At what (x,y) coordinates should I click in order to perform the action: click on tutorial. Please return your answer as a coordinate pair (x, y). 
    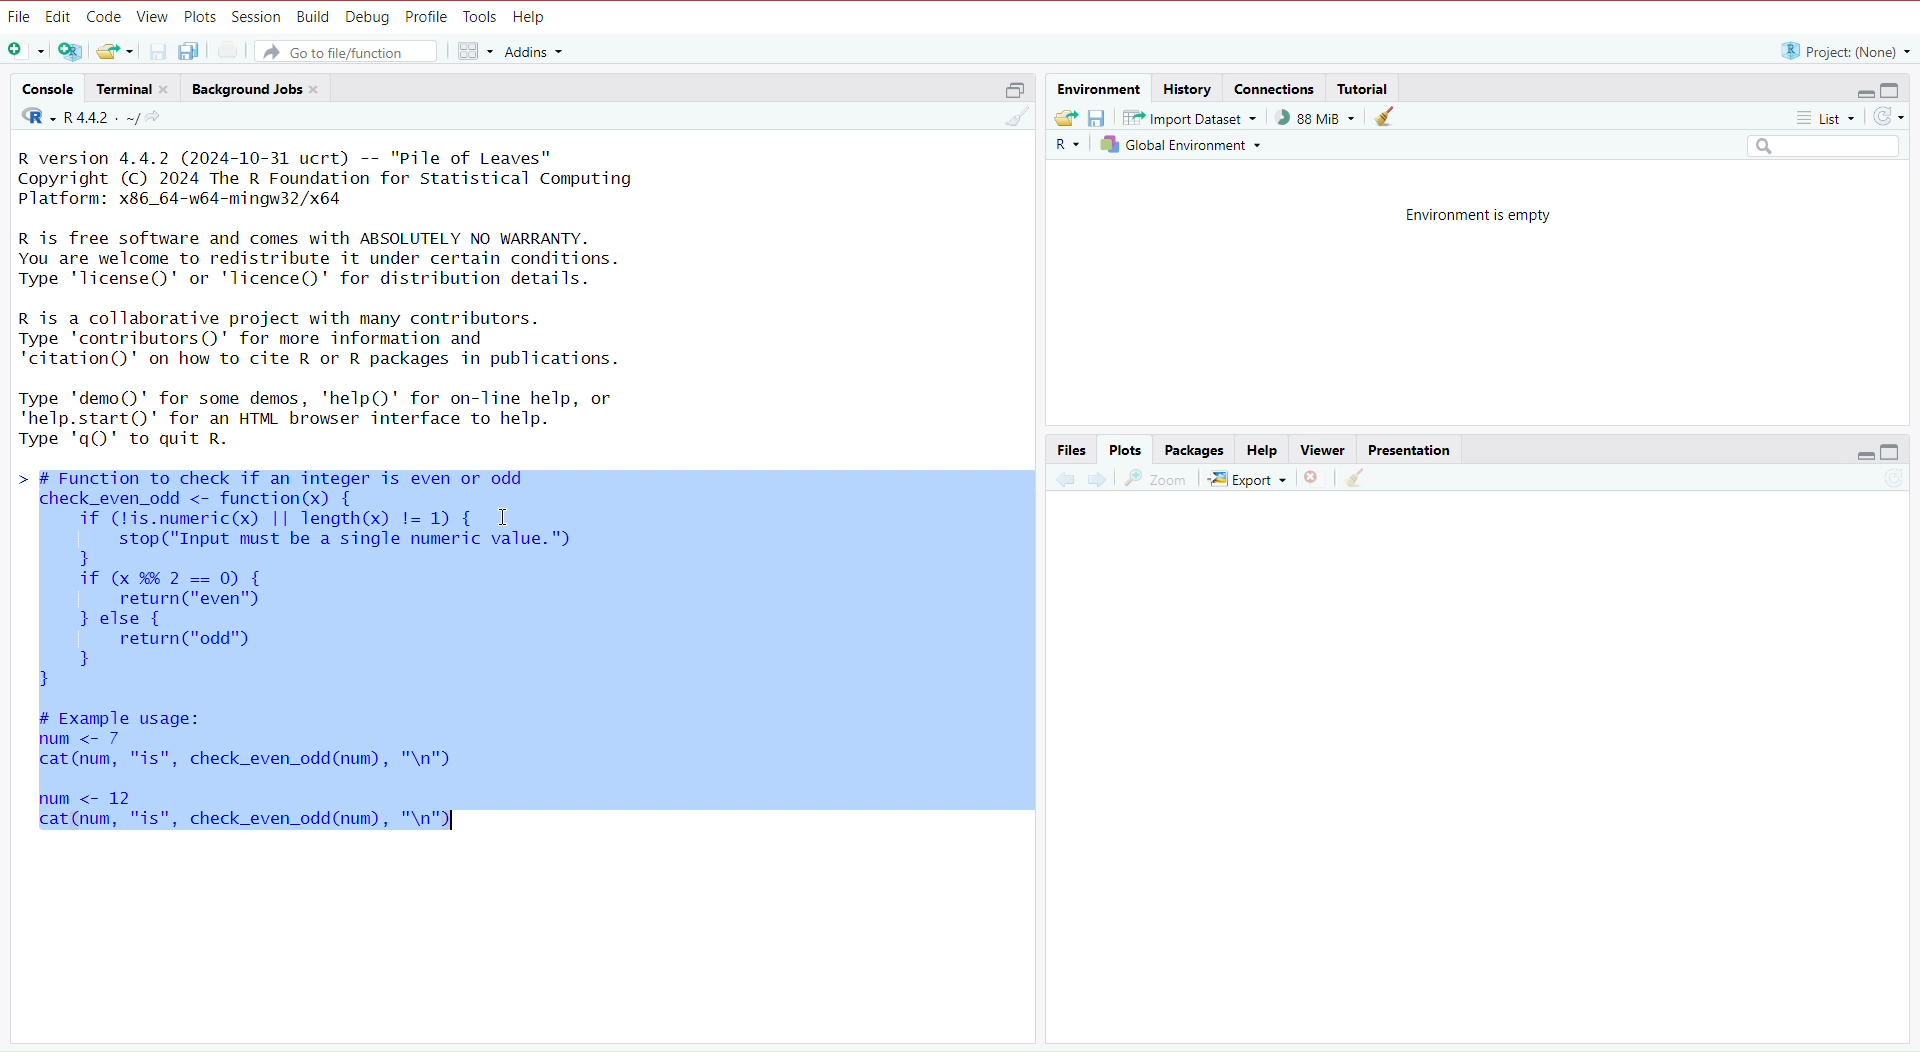
    Looking at the image, I should click on (1365, 88).